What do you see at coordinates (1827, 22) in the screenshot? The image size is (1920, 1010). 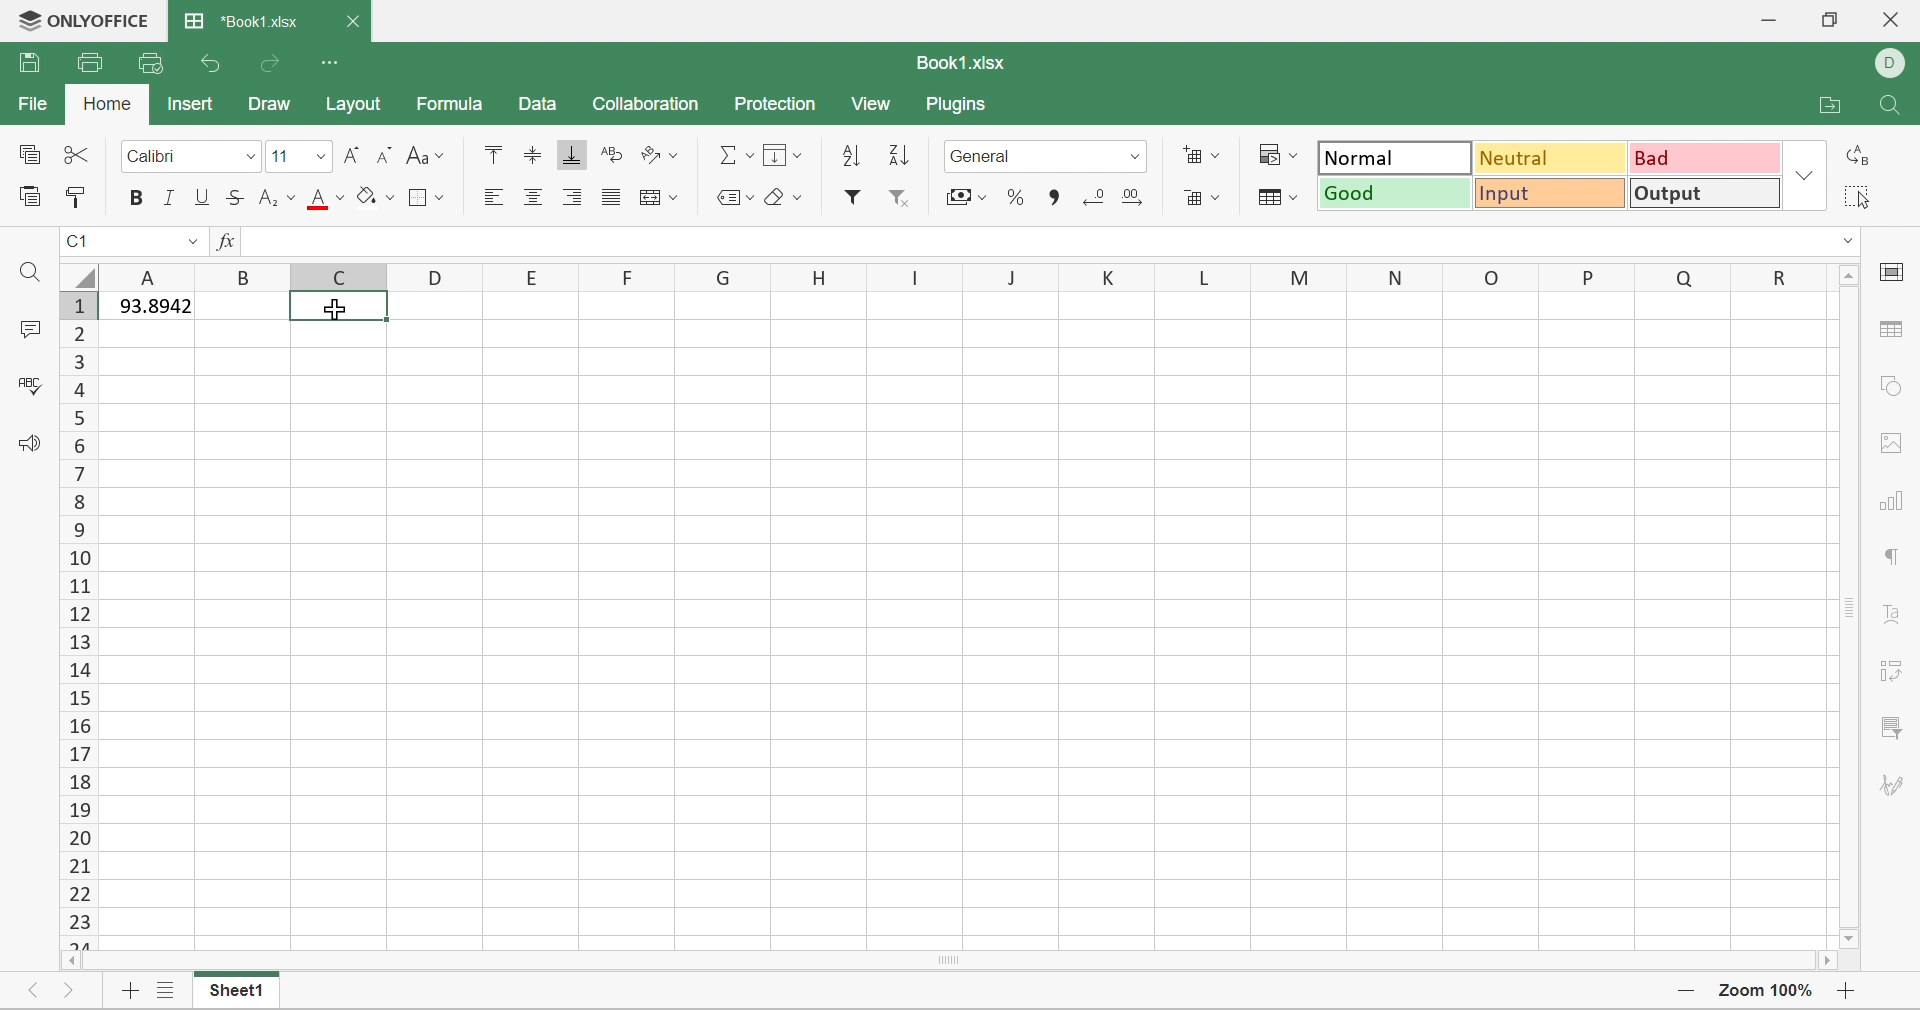 I see `Restore Down` at bounding box center [1827, 22].